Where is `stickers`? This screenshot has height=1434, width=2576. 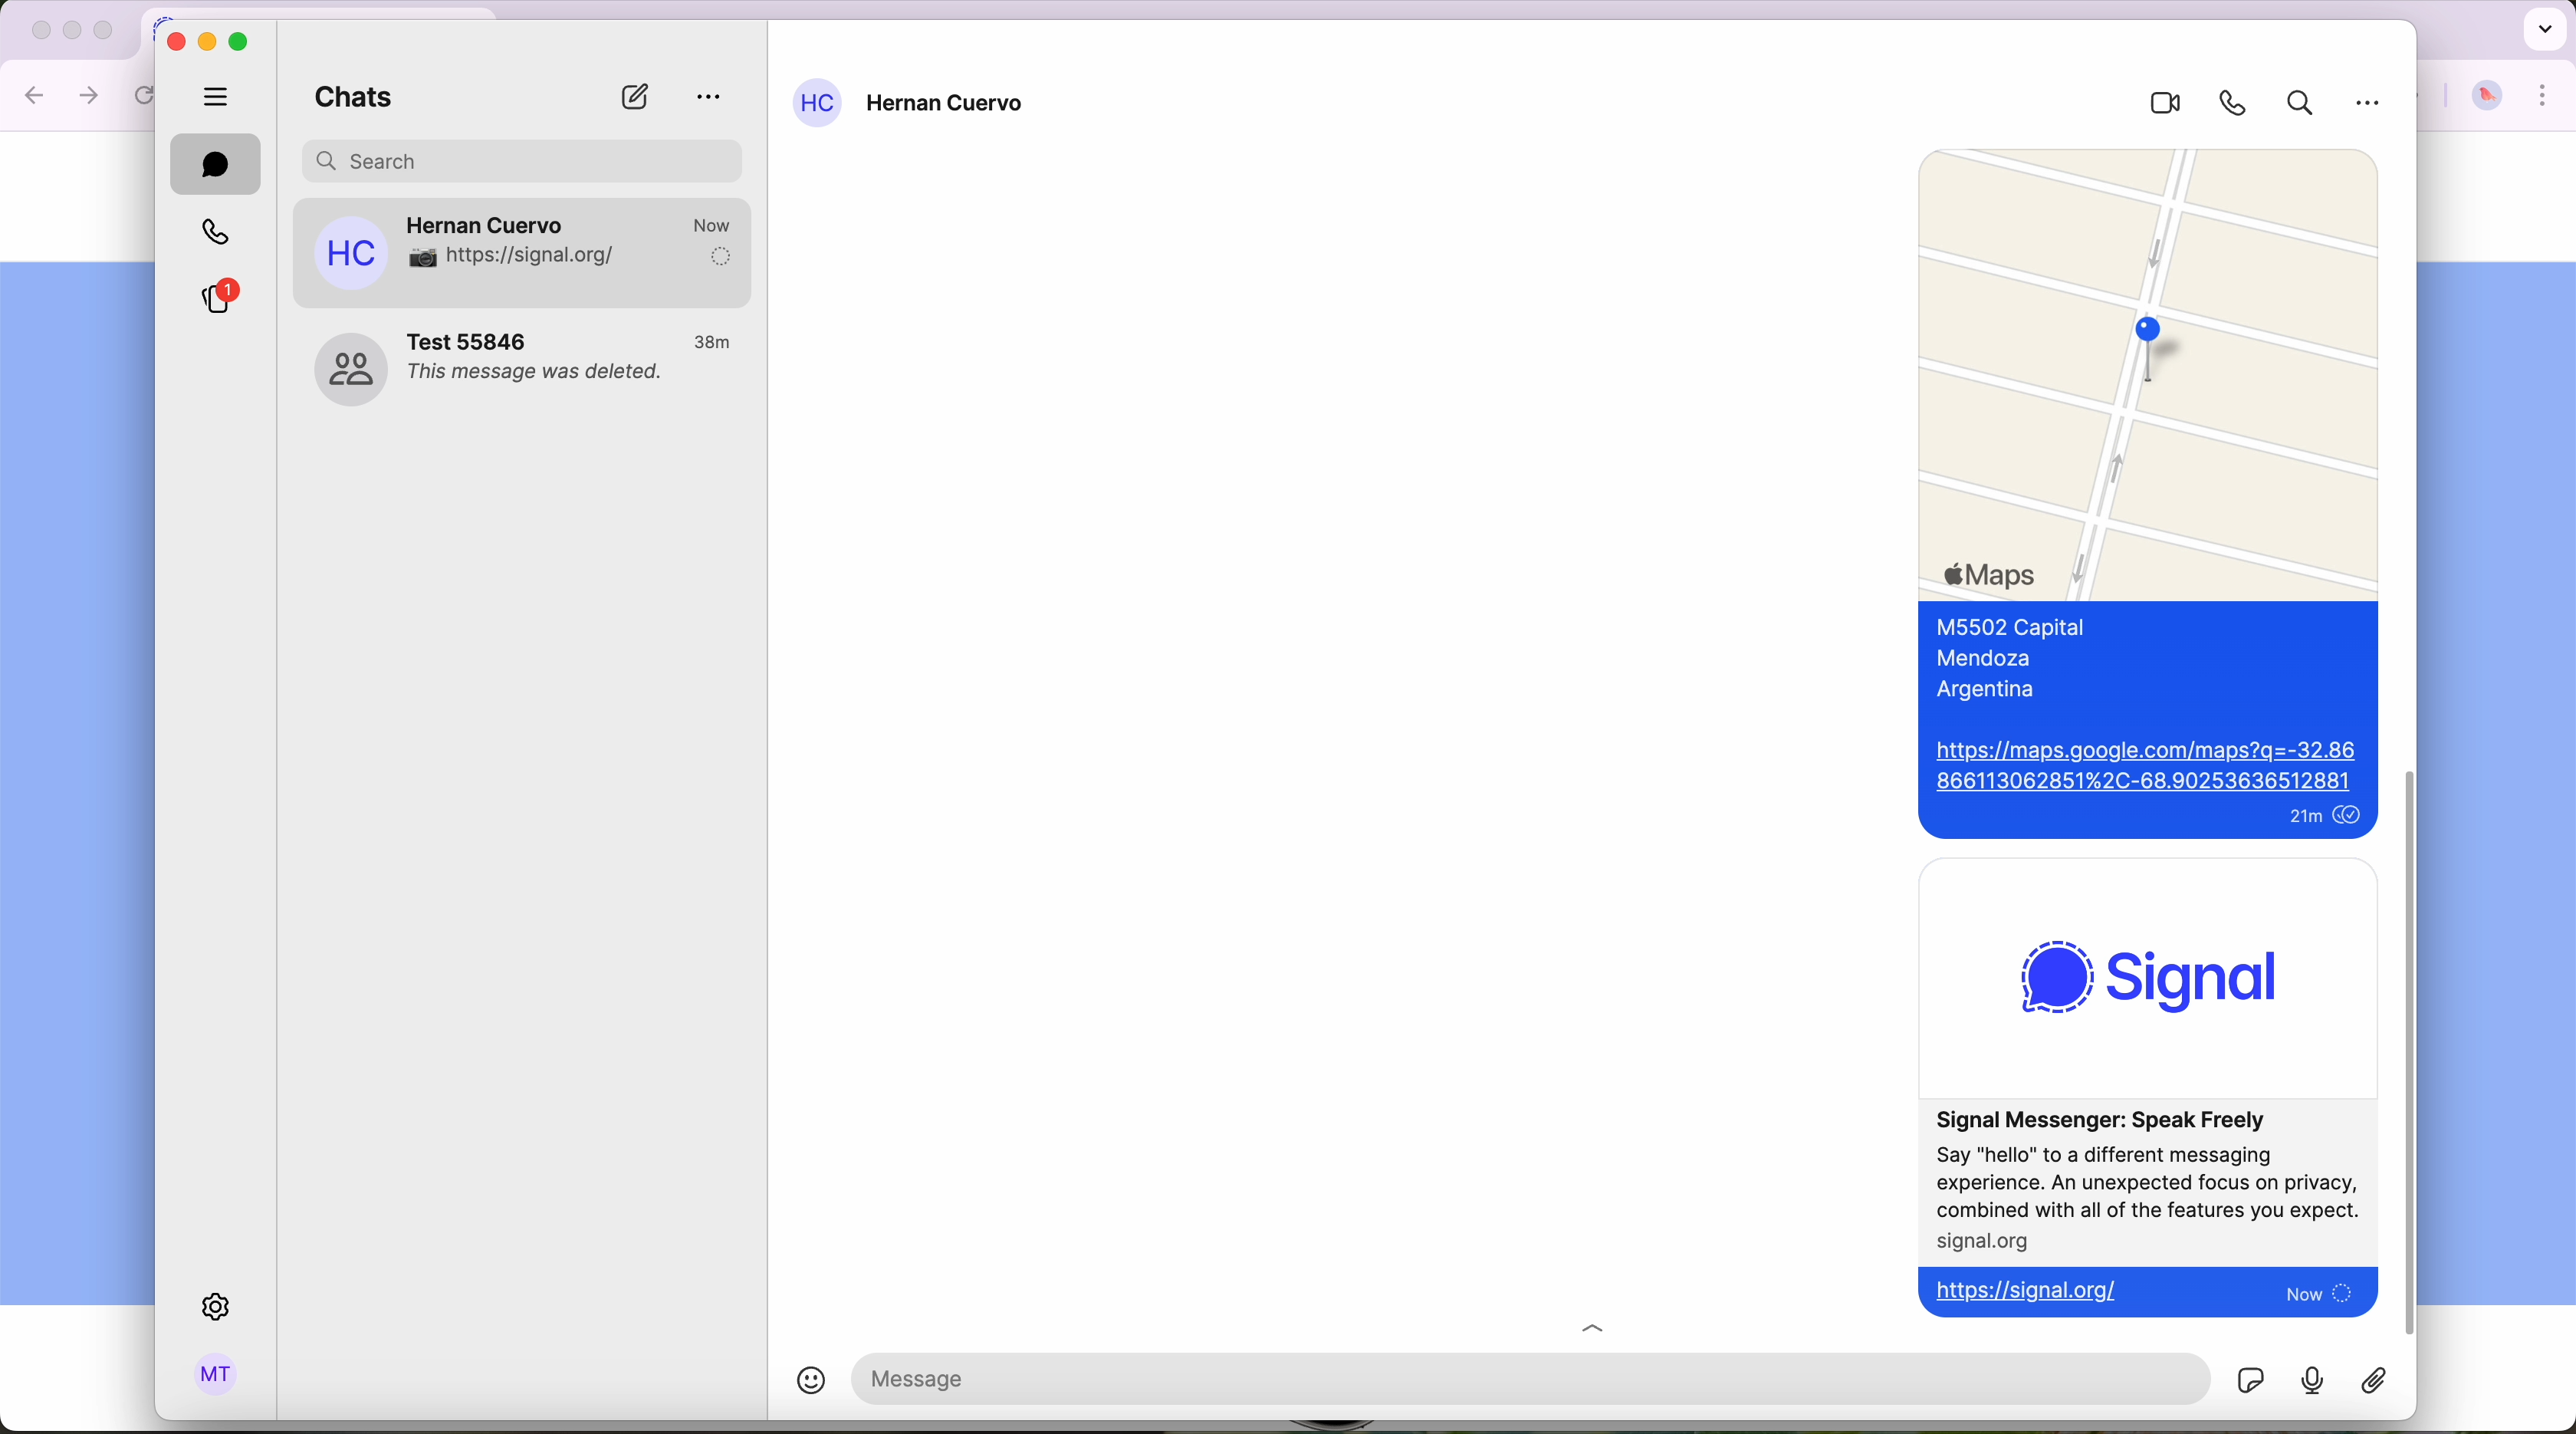
stickers is located at coordinates (2250, 1378).